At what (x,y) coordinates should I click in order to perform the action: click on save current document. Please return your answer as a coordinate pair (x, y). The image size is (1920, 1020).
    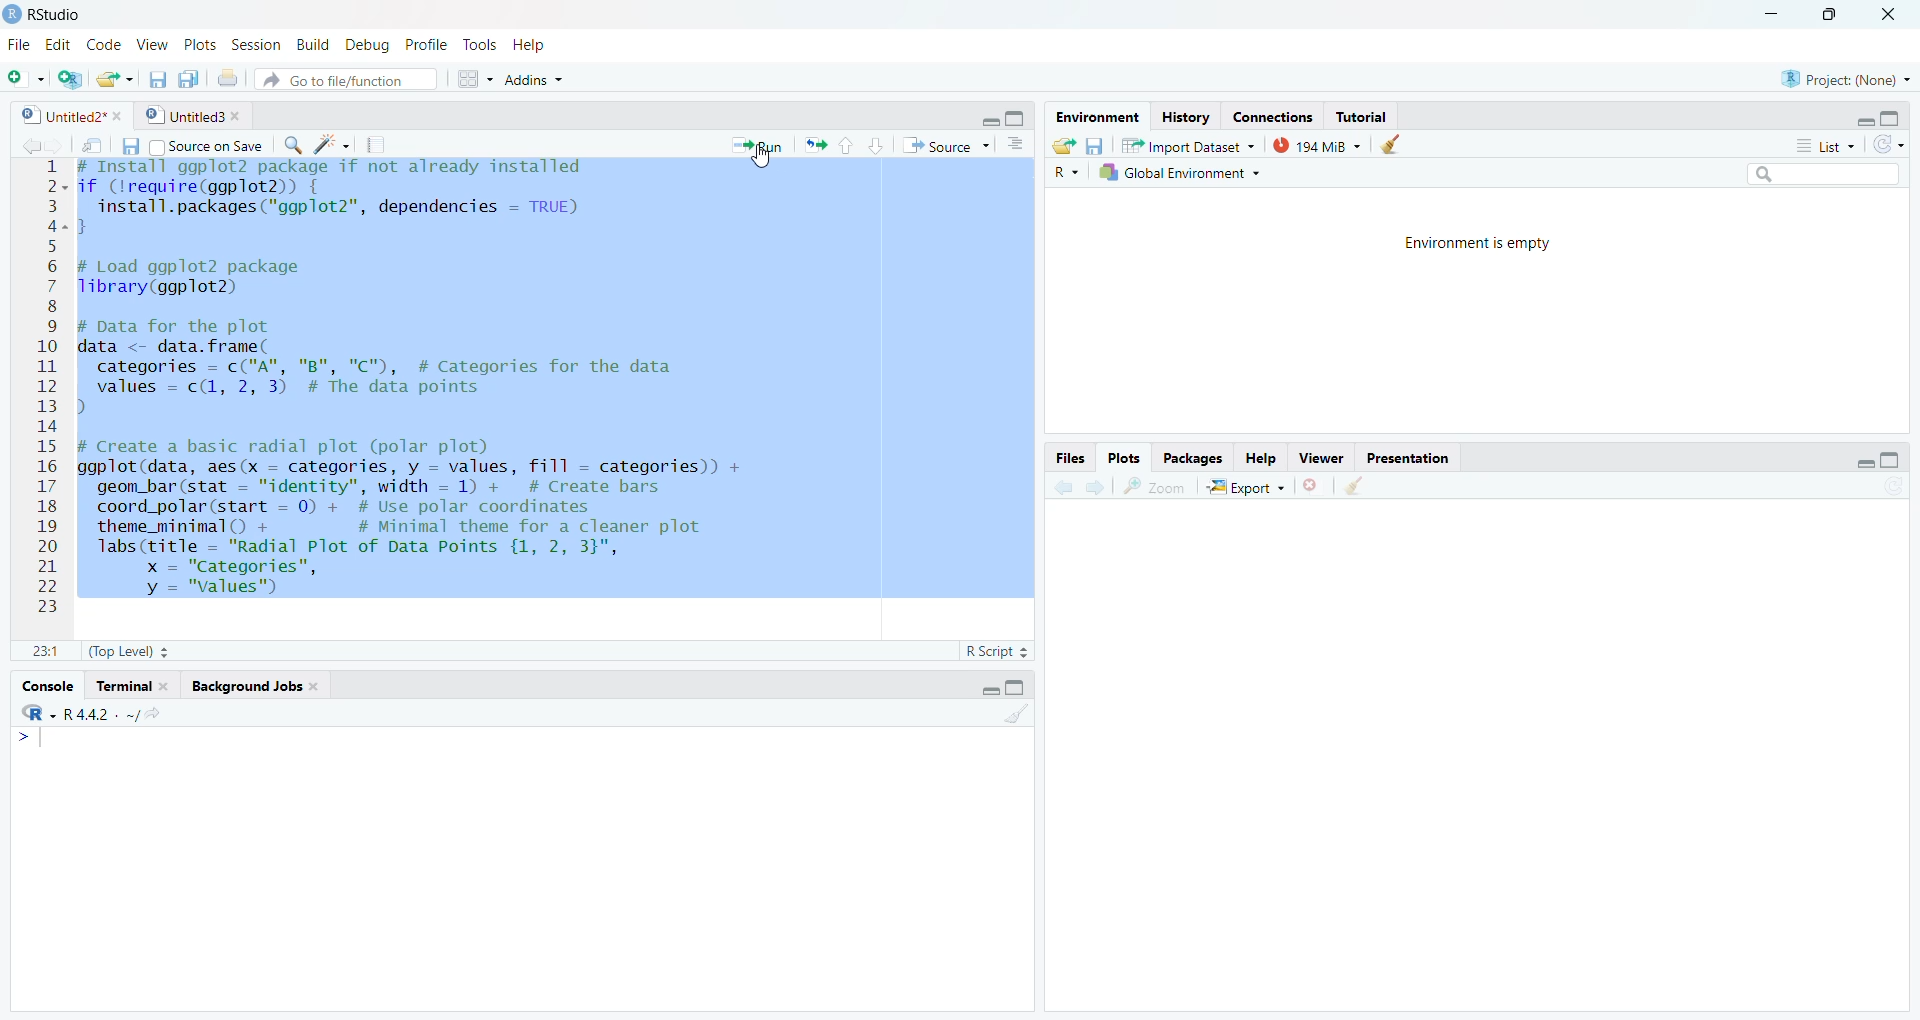
    Looking at the image, I should click on (158, 79).